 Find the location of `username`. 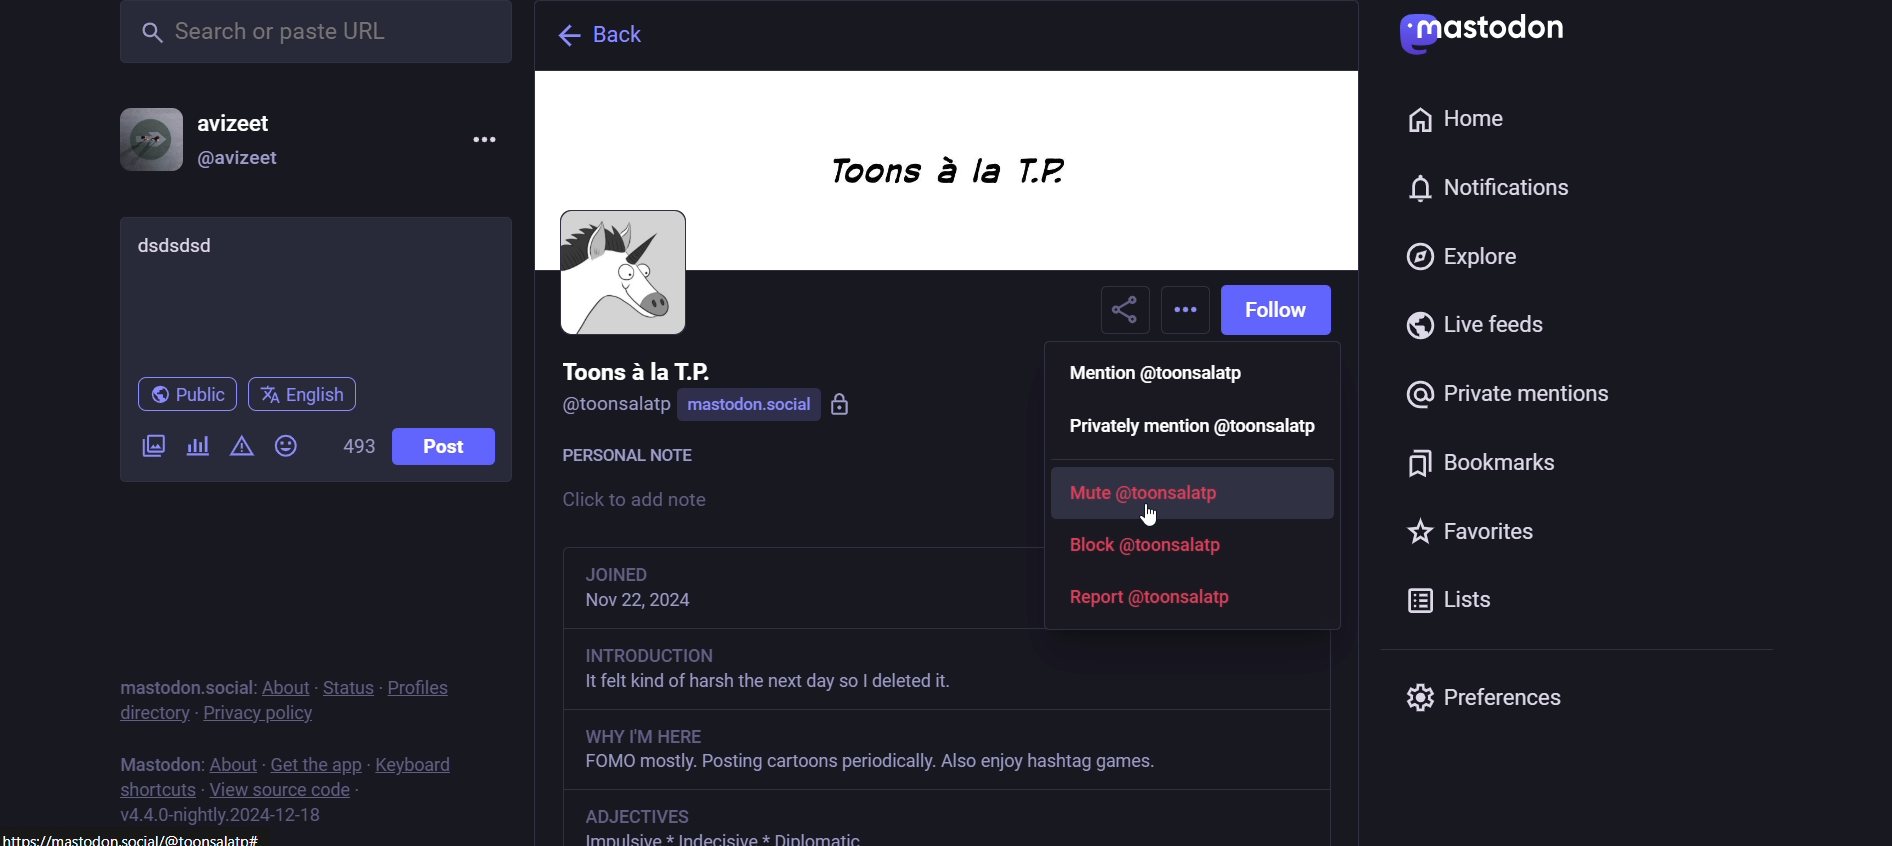

username is located at coordinates (638, 369).